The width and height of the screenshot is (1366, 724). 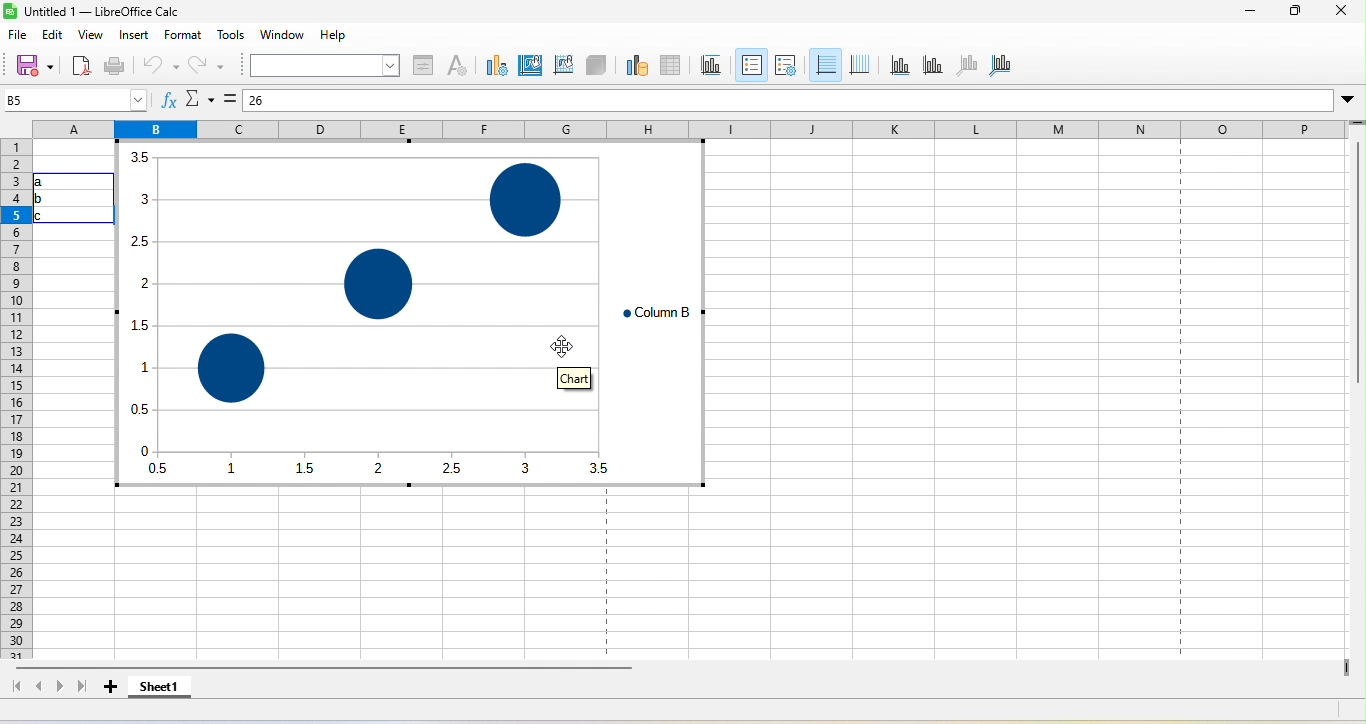 I want to click on help, so click(x=333, y=34).